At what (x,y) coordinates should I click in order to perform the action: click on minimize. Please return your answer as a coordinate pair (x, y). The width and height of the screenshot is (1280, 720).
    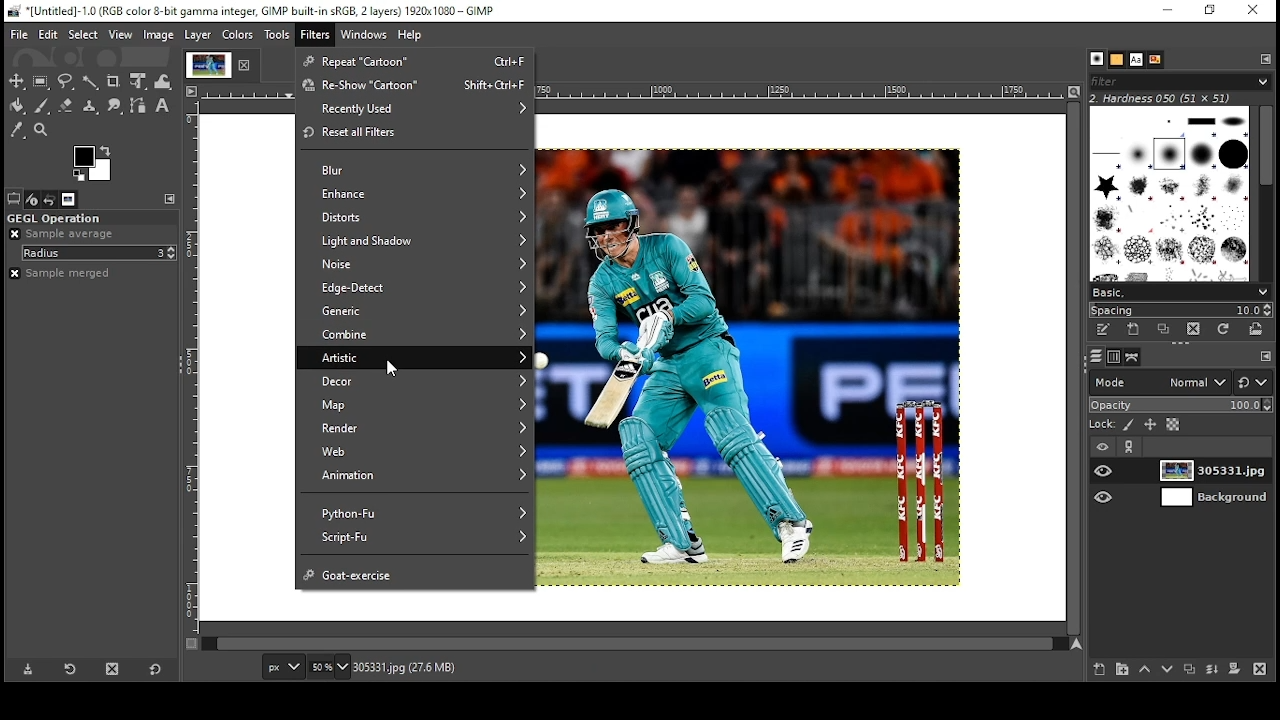
    Looking at the image, I should click on (1168, 10).